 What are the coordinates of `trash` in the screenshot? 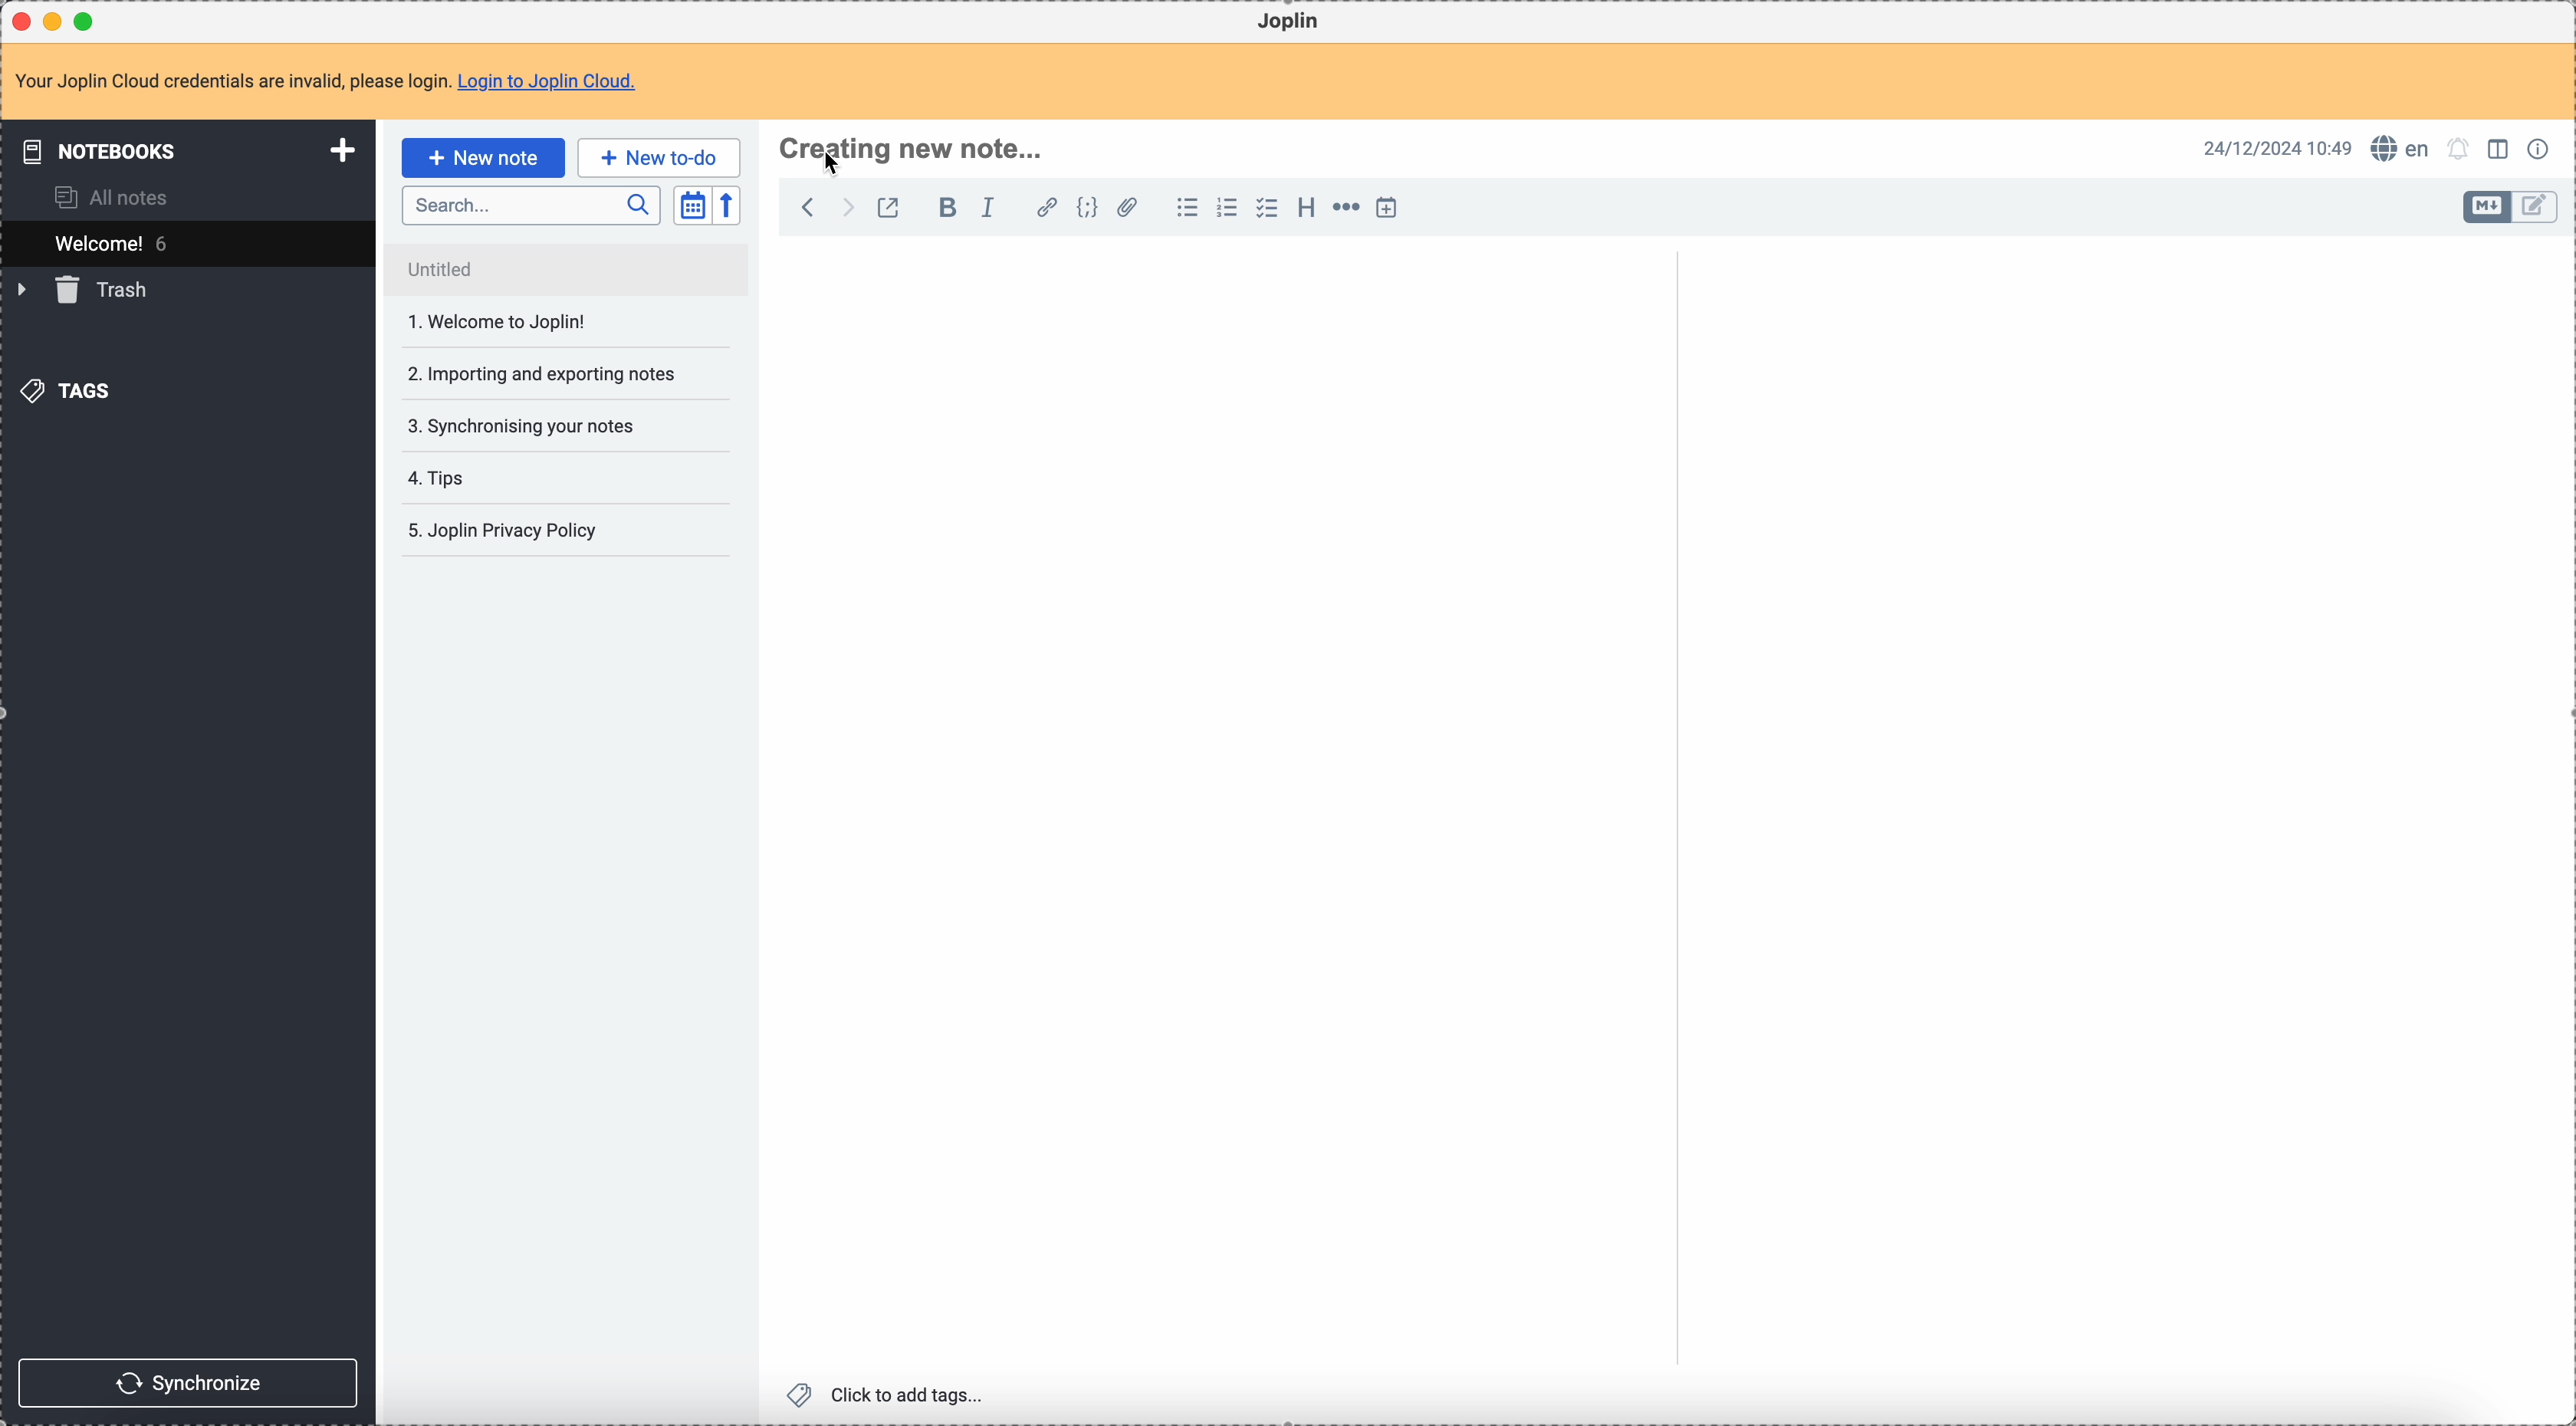 It's located at (87, 292).